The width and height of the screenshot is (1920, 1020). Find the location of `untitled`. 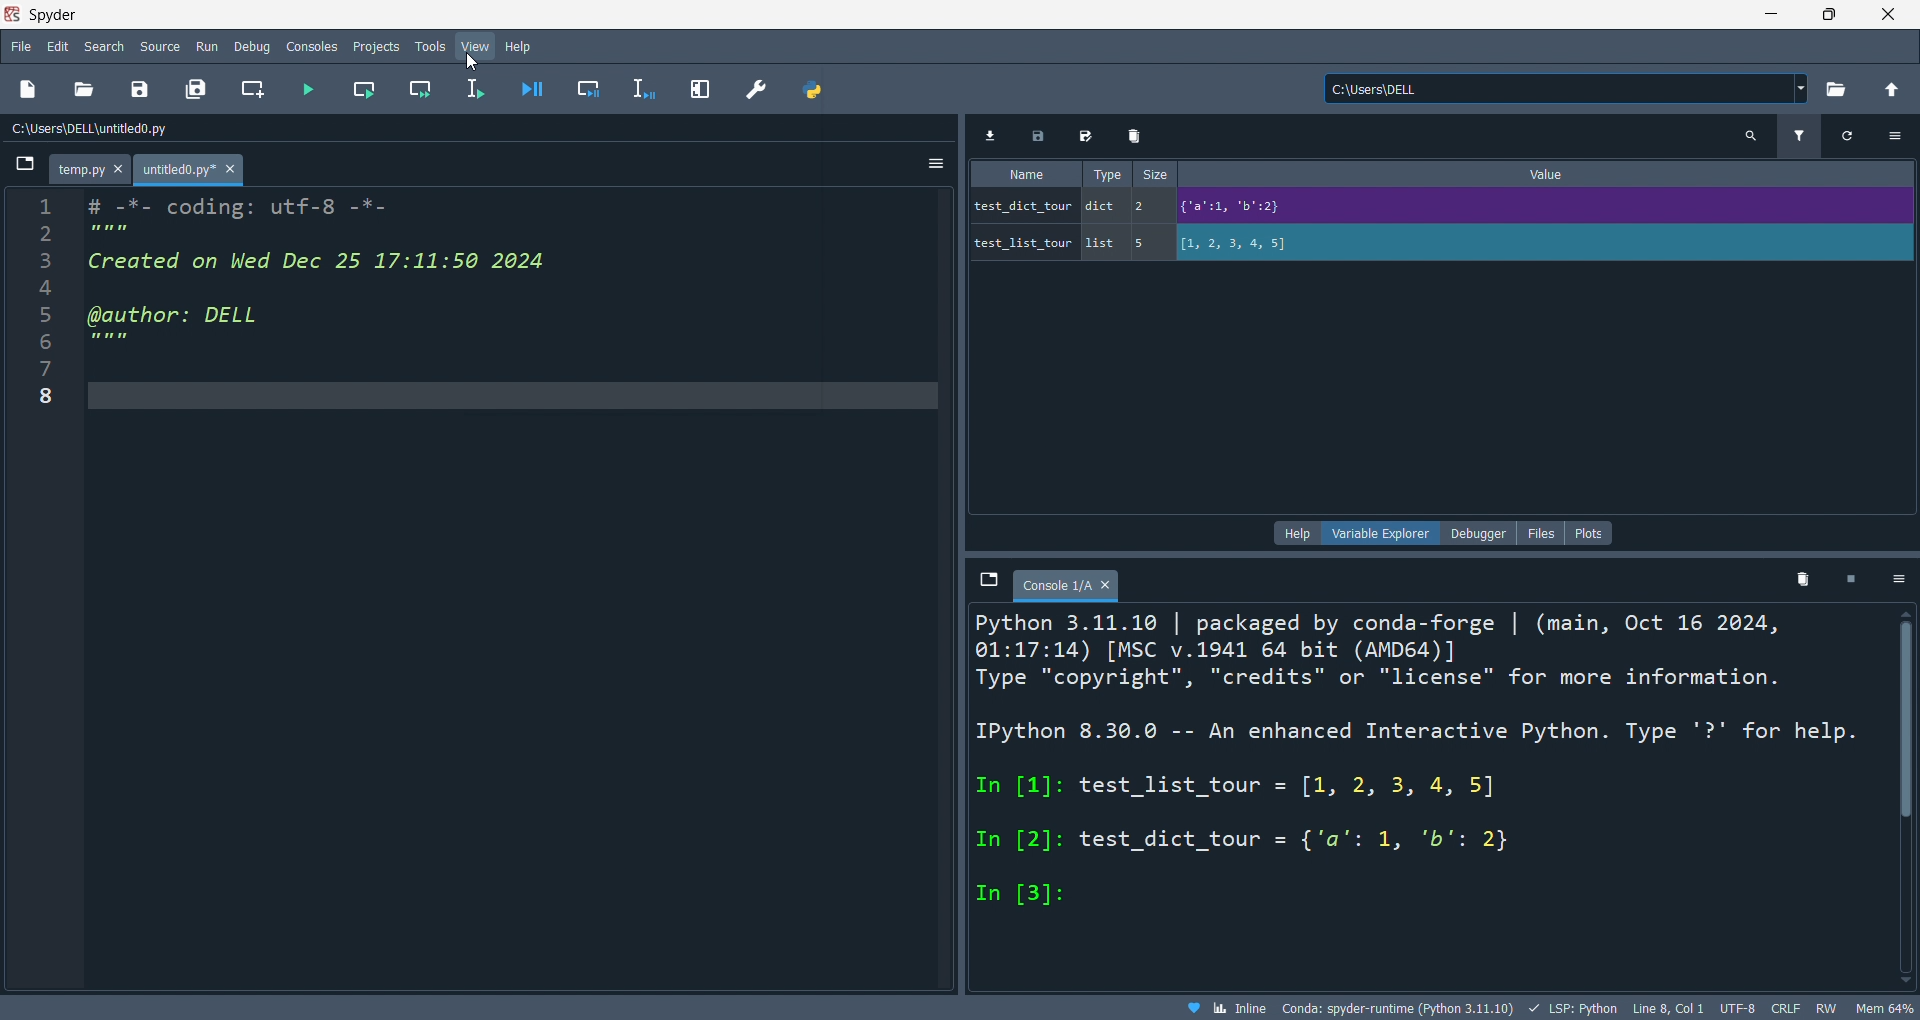

untitled is located at coordinates (192, 171).